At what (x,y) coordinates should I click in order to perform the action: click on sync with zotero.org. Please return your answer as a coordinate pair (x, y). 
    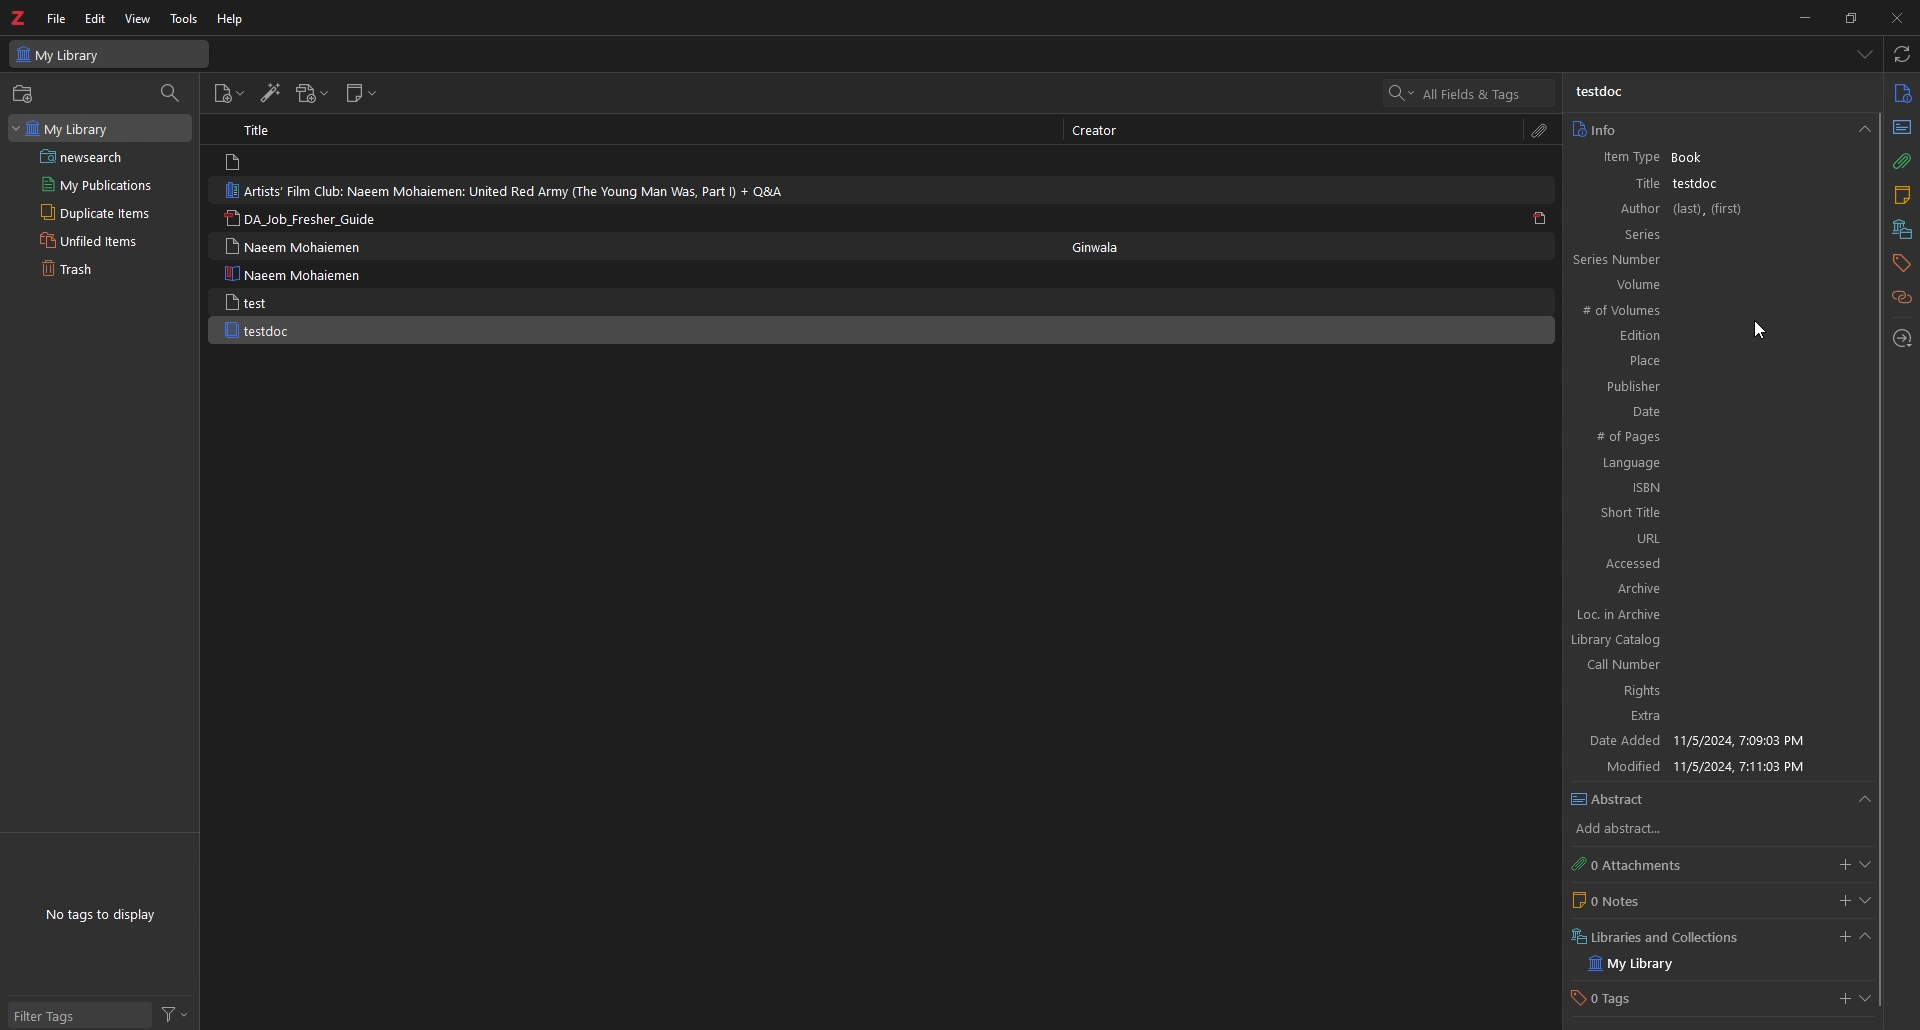
    Looking at the image, I should click on (1901, 54).